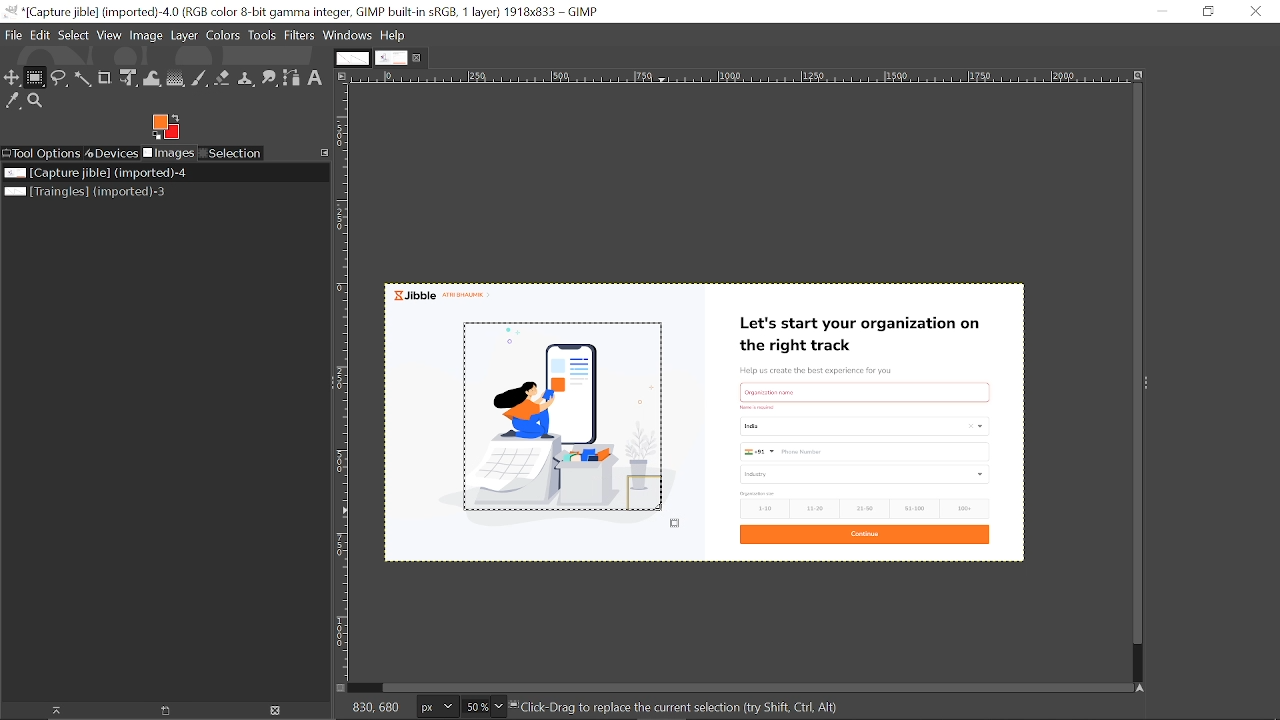  What do you see at coordinates (104, 77) in the screenshot?
I see `Crop tool` at bounding box center [104, 77].